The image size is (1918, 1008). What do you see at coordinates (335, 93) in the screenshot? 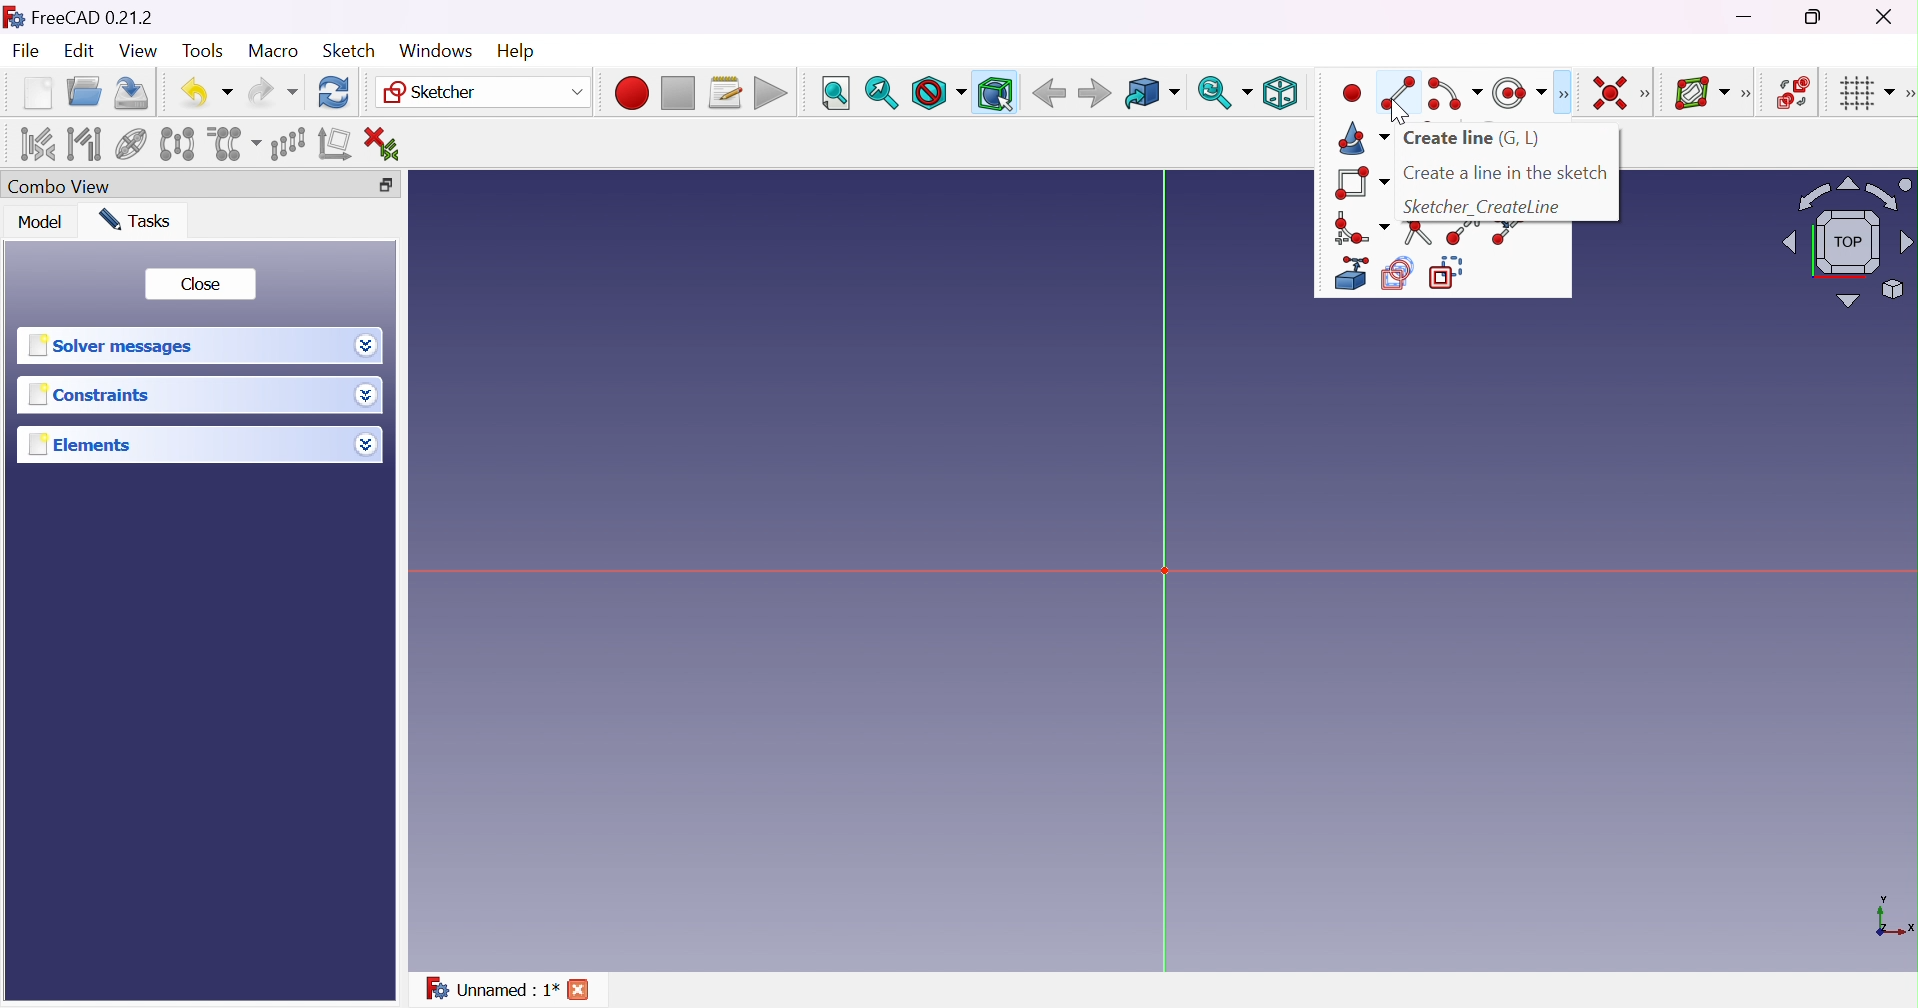
I see `Refresh` at bounding box center [335, 93].